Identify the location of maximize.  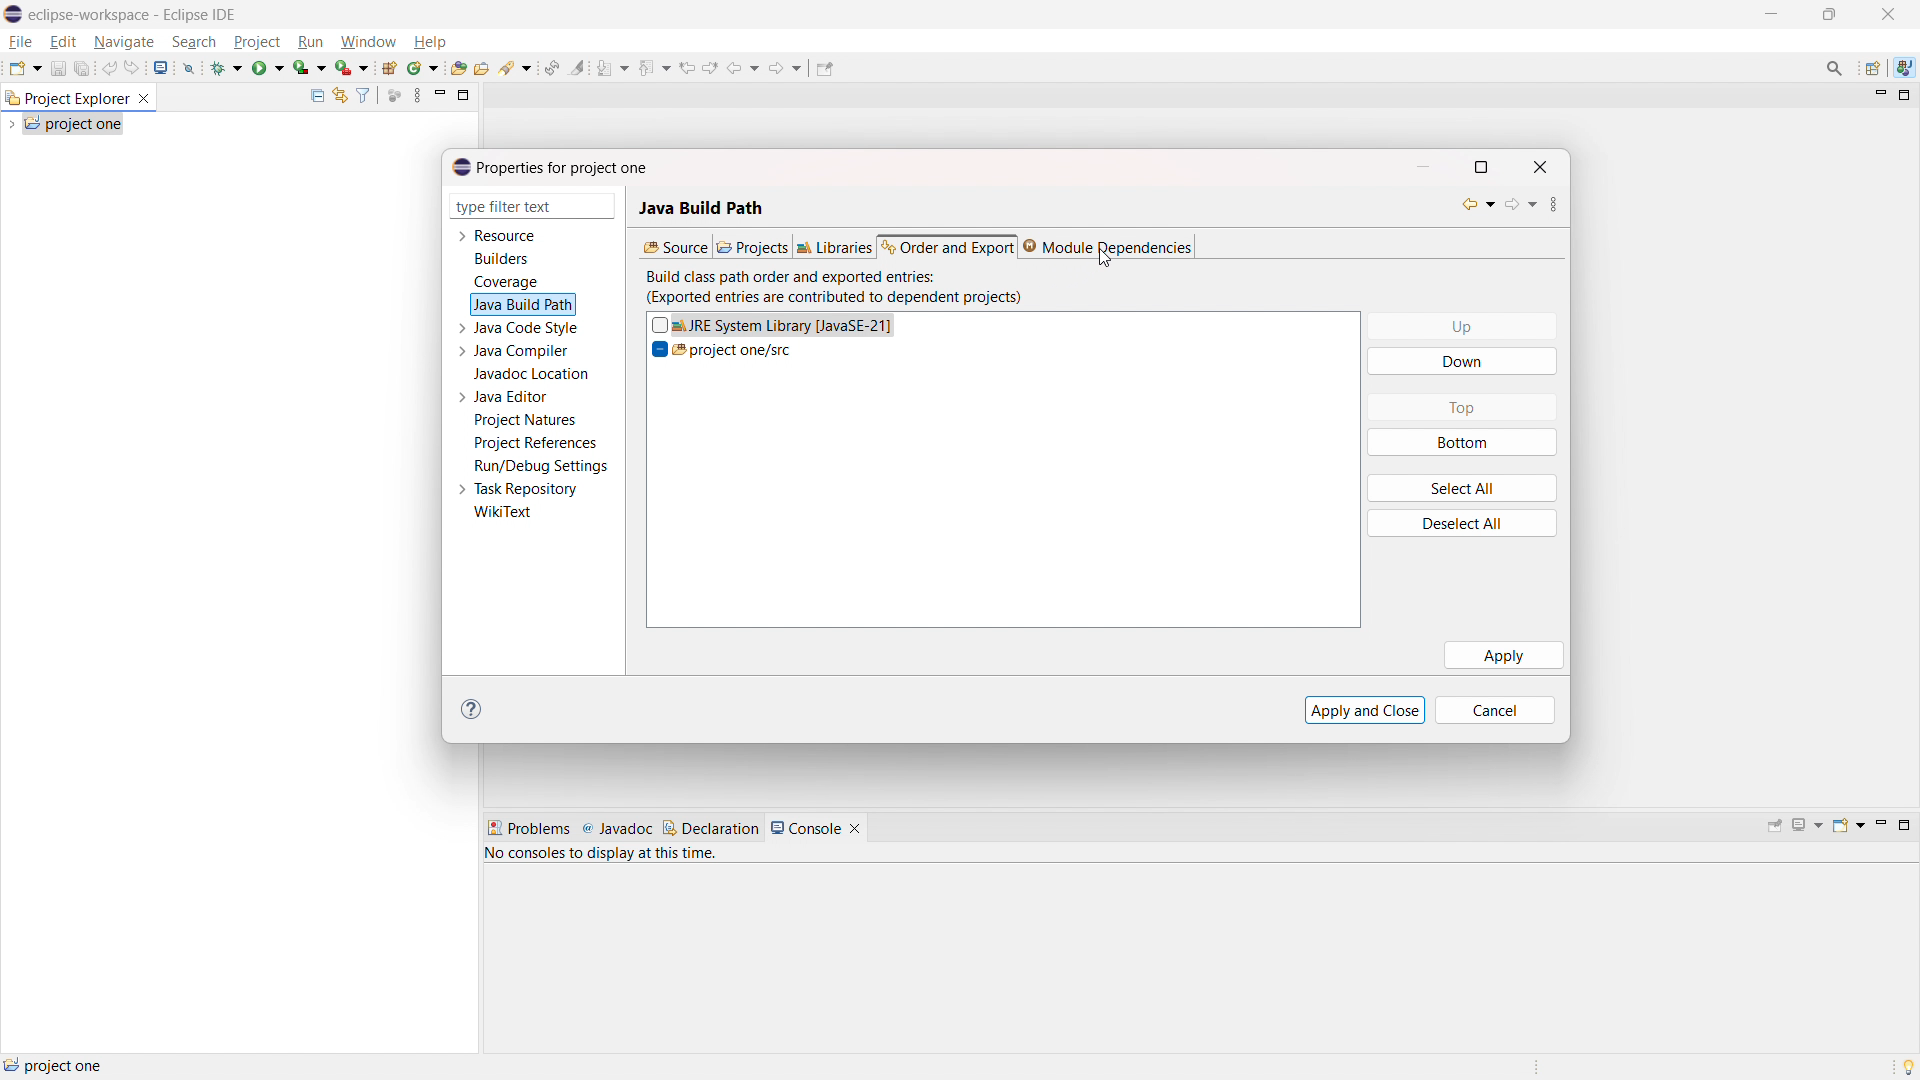
(1490, 166).